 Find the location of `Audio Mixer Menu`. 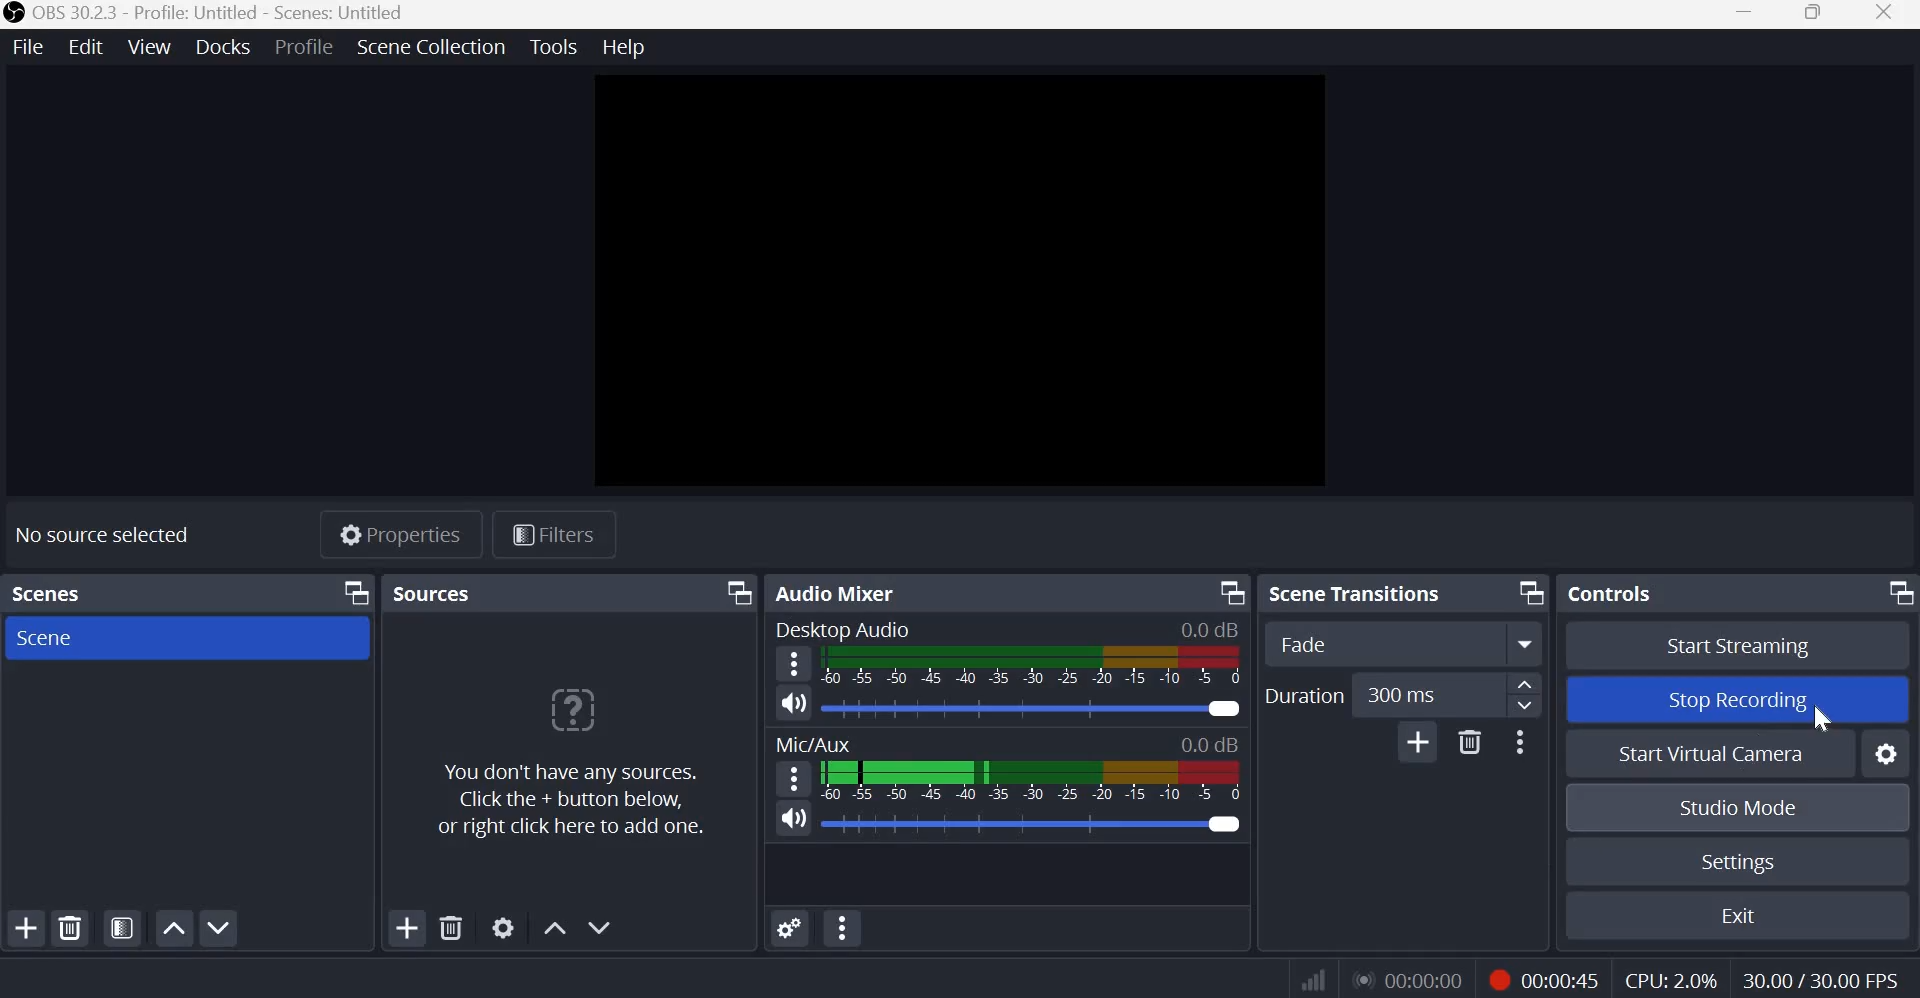

Audio Mixer Menu is located at coordinates (840, 929).